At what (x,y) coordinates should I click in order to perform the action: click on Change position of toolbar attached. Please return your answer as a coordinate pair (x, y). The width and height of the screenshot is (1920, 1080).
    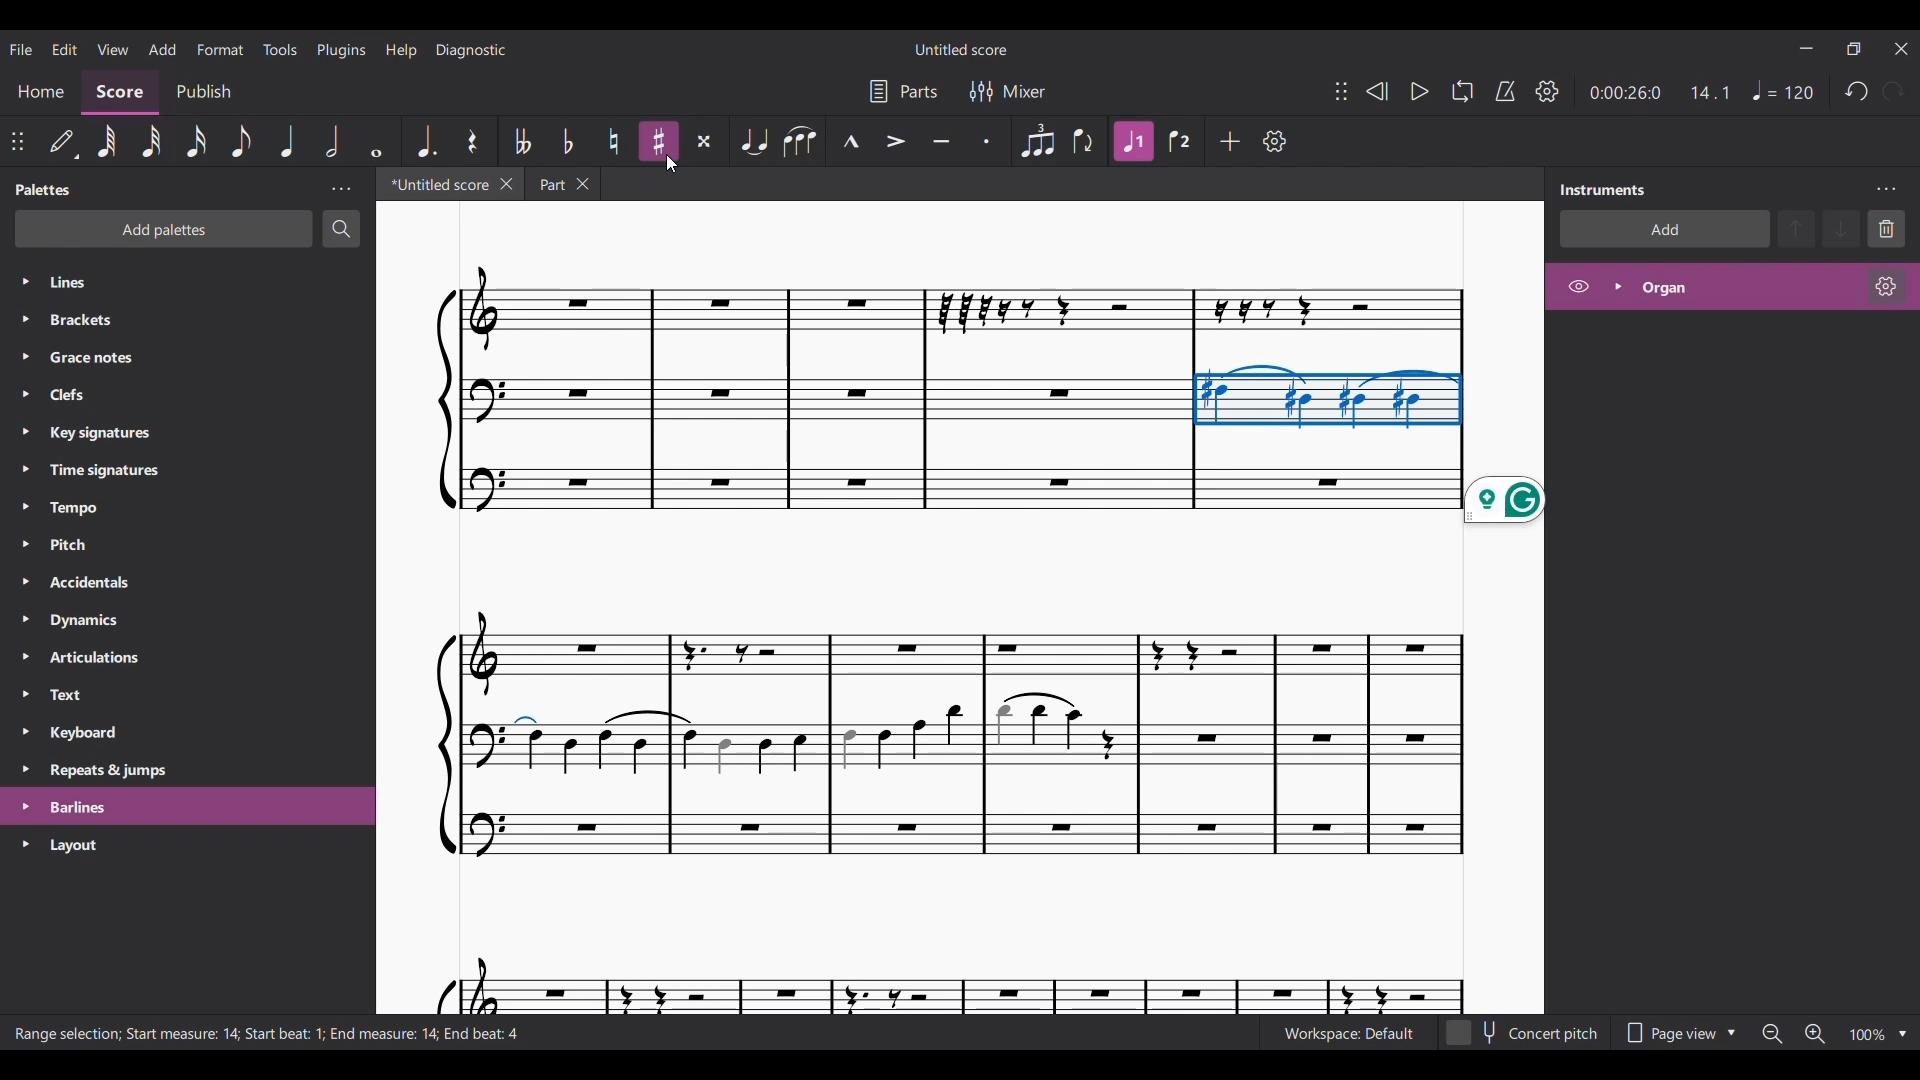
    Looking at the image, I should click on (1340, 91).